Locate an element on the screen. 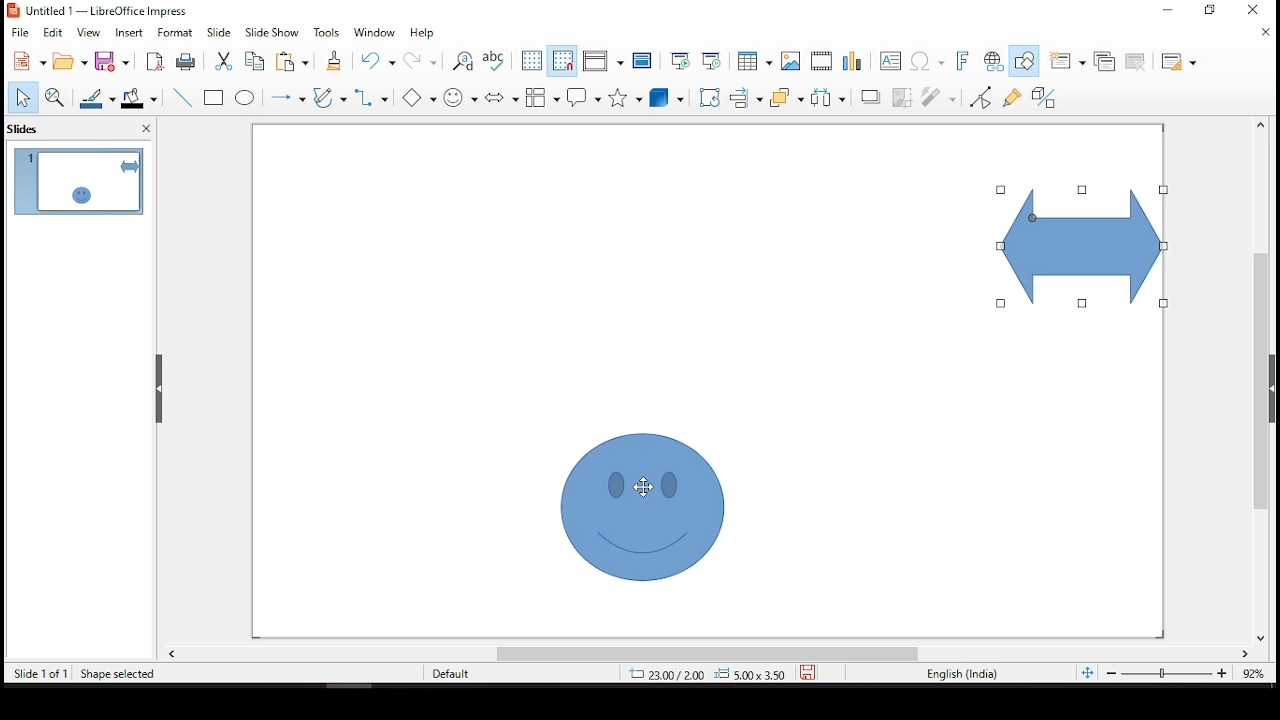 Image resolution: width=1280 pixels, height=720 pixels. insert font work text is located at coordinates (959, 63).